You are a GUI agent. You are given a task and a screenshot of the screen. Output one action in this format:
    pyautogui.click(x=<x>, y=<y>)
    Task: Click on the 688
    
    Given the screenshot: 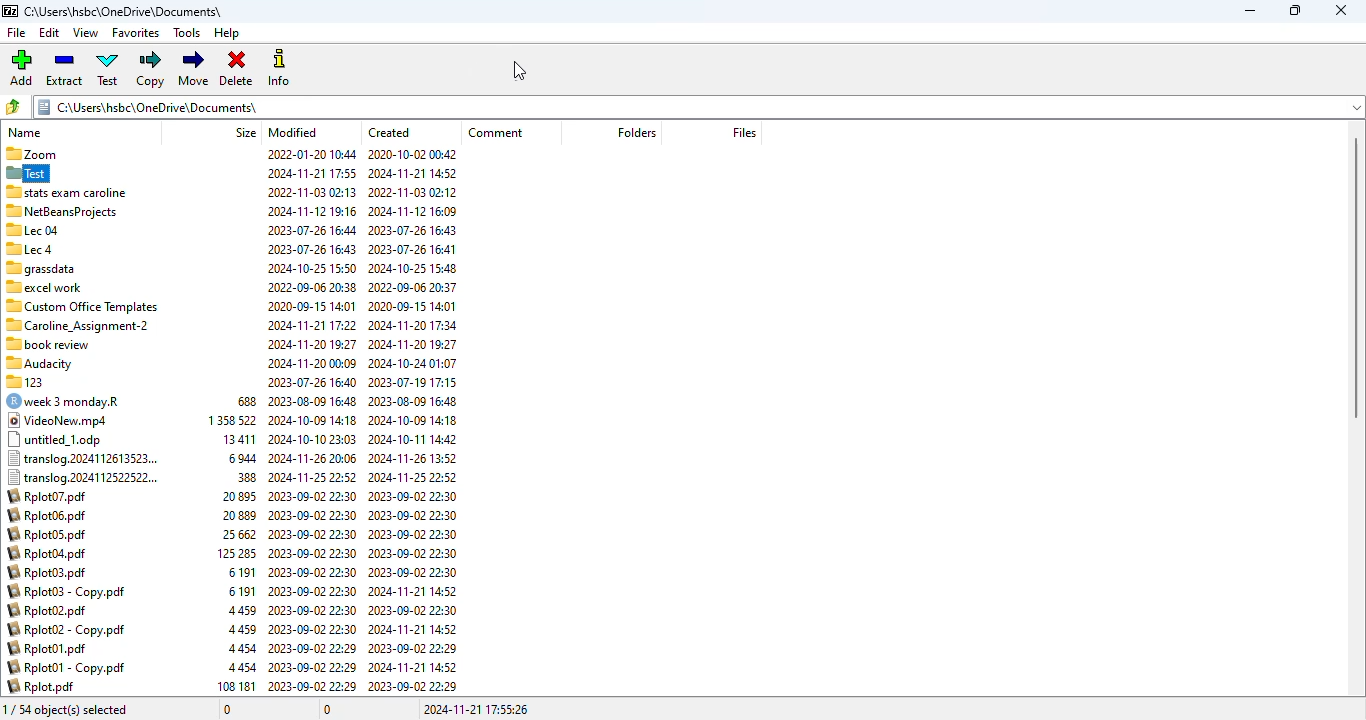 What is the action you would take?
    pyautogui.click(x=246, y=400)
    